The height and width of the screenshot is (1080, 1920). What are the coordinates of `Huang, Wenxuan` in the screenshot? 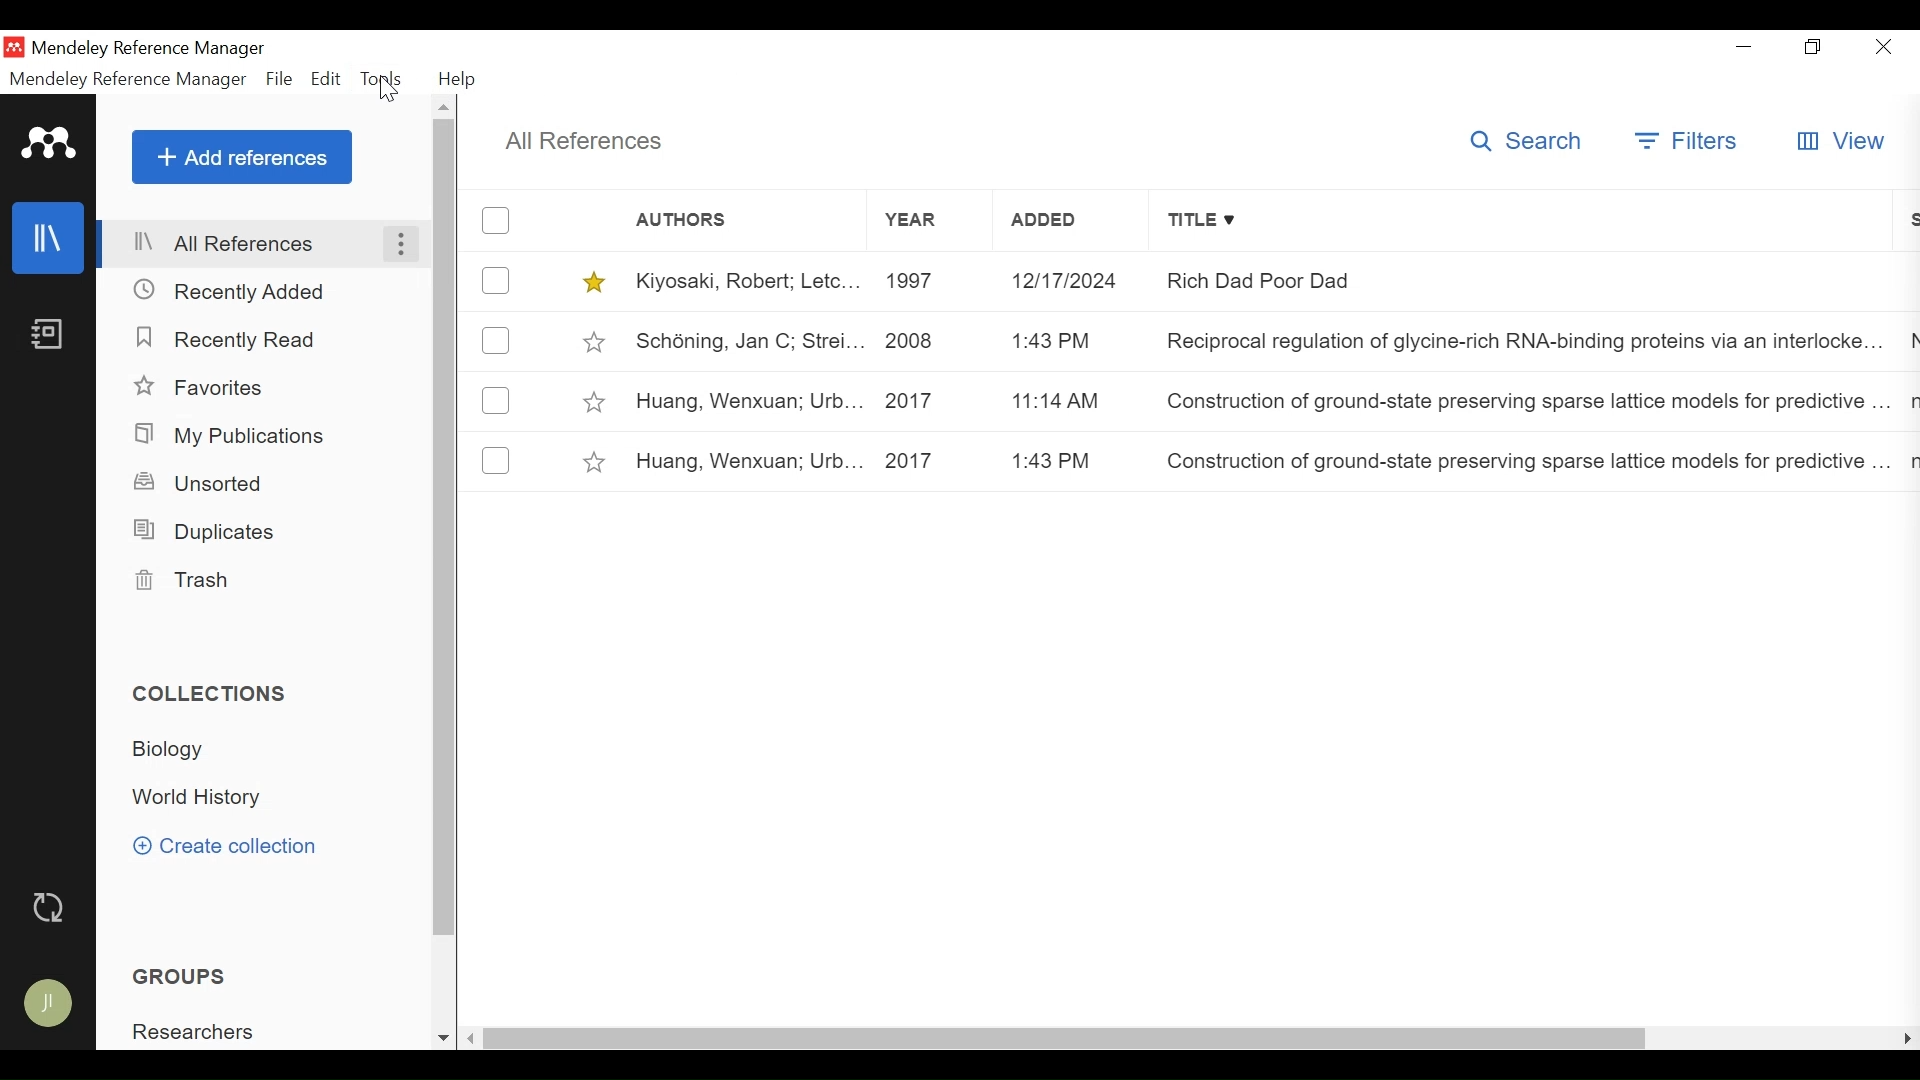 It's located at (747, 400).